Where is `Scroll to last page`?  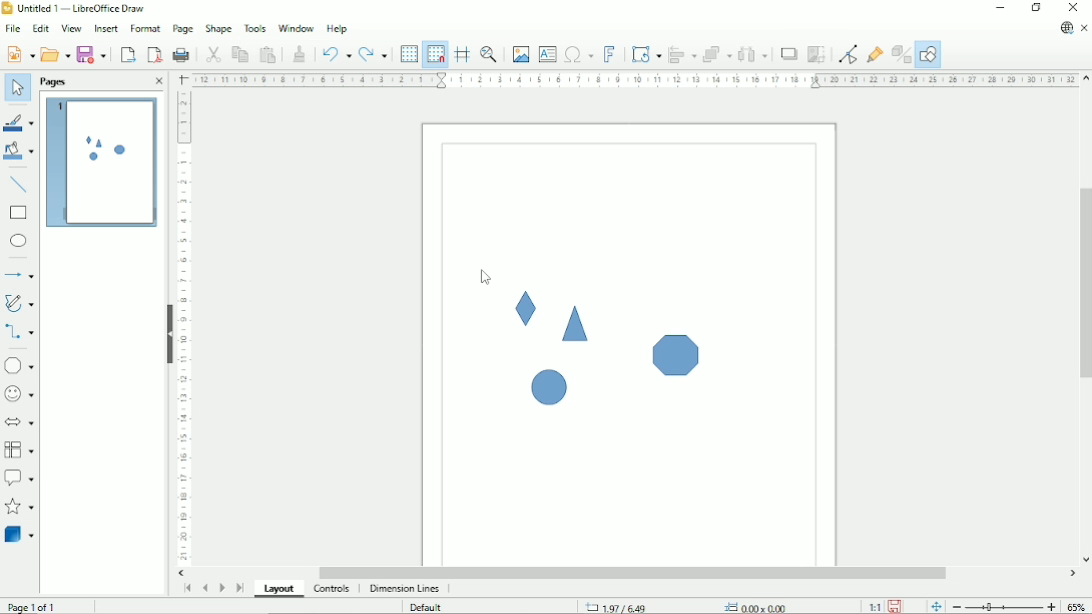
Scroll to last page is located at coordinates (240, 587).